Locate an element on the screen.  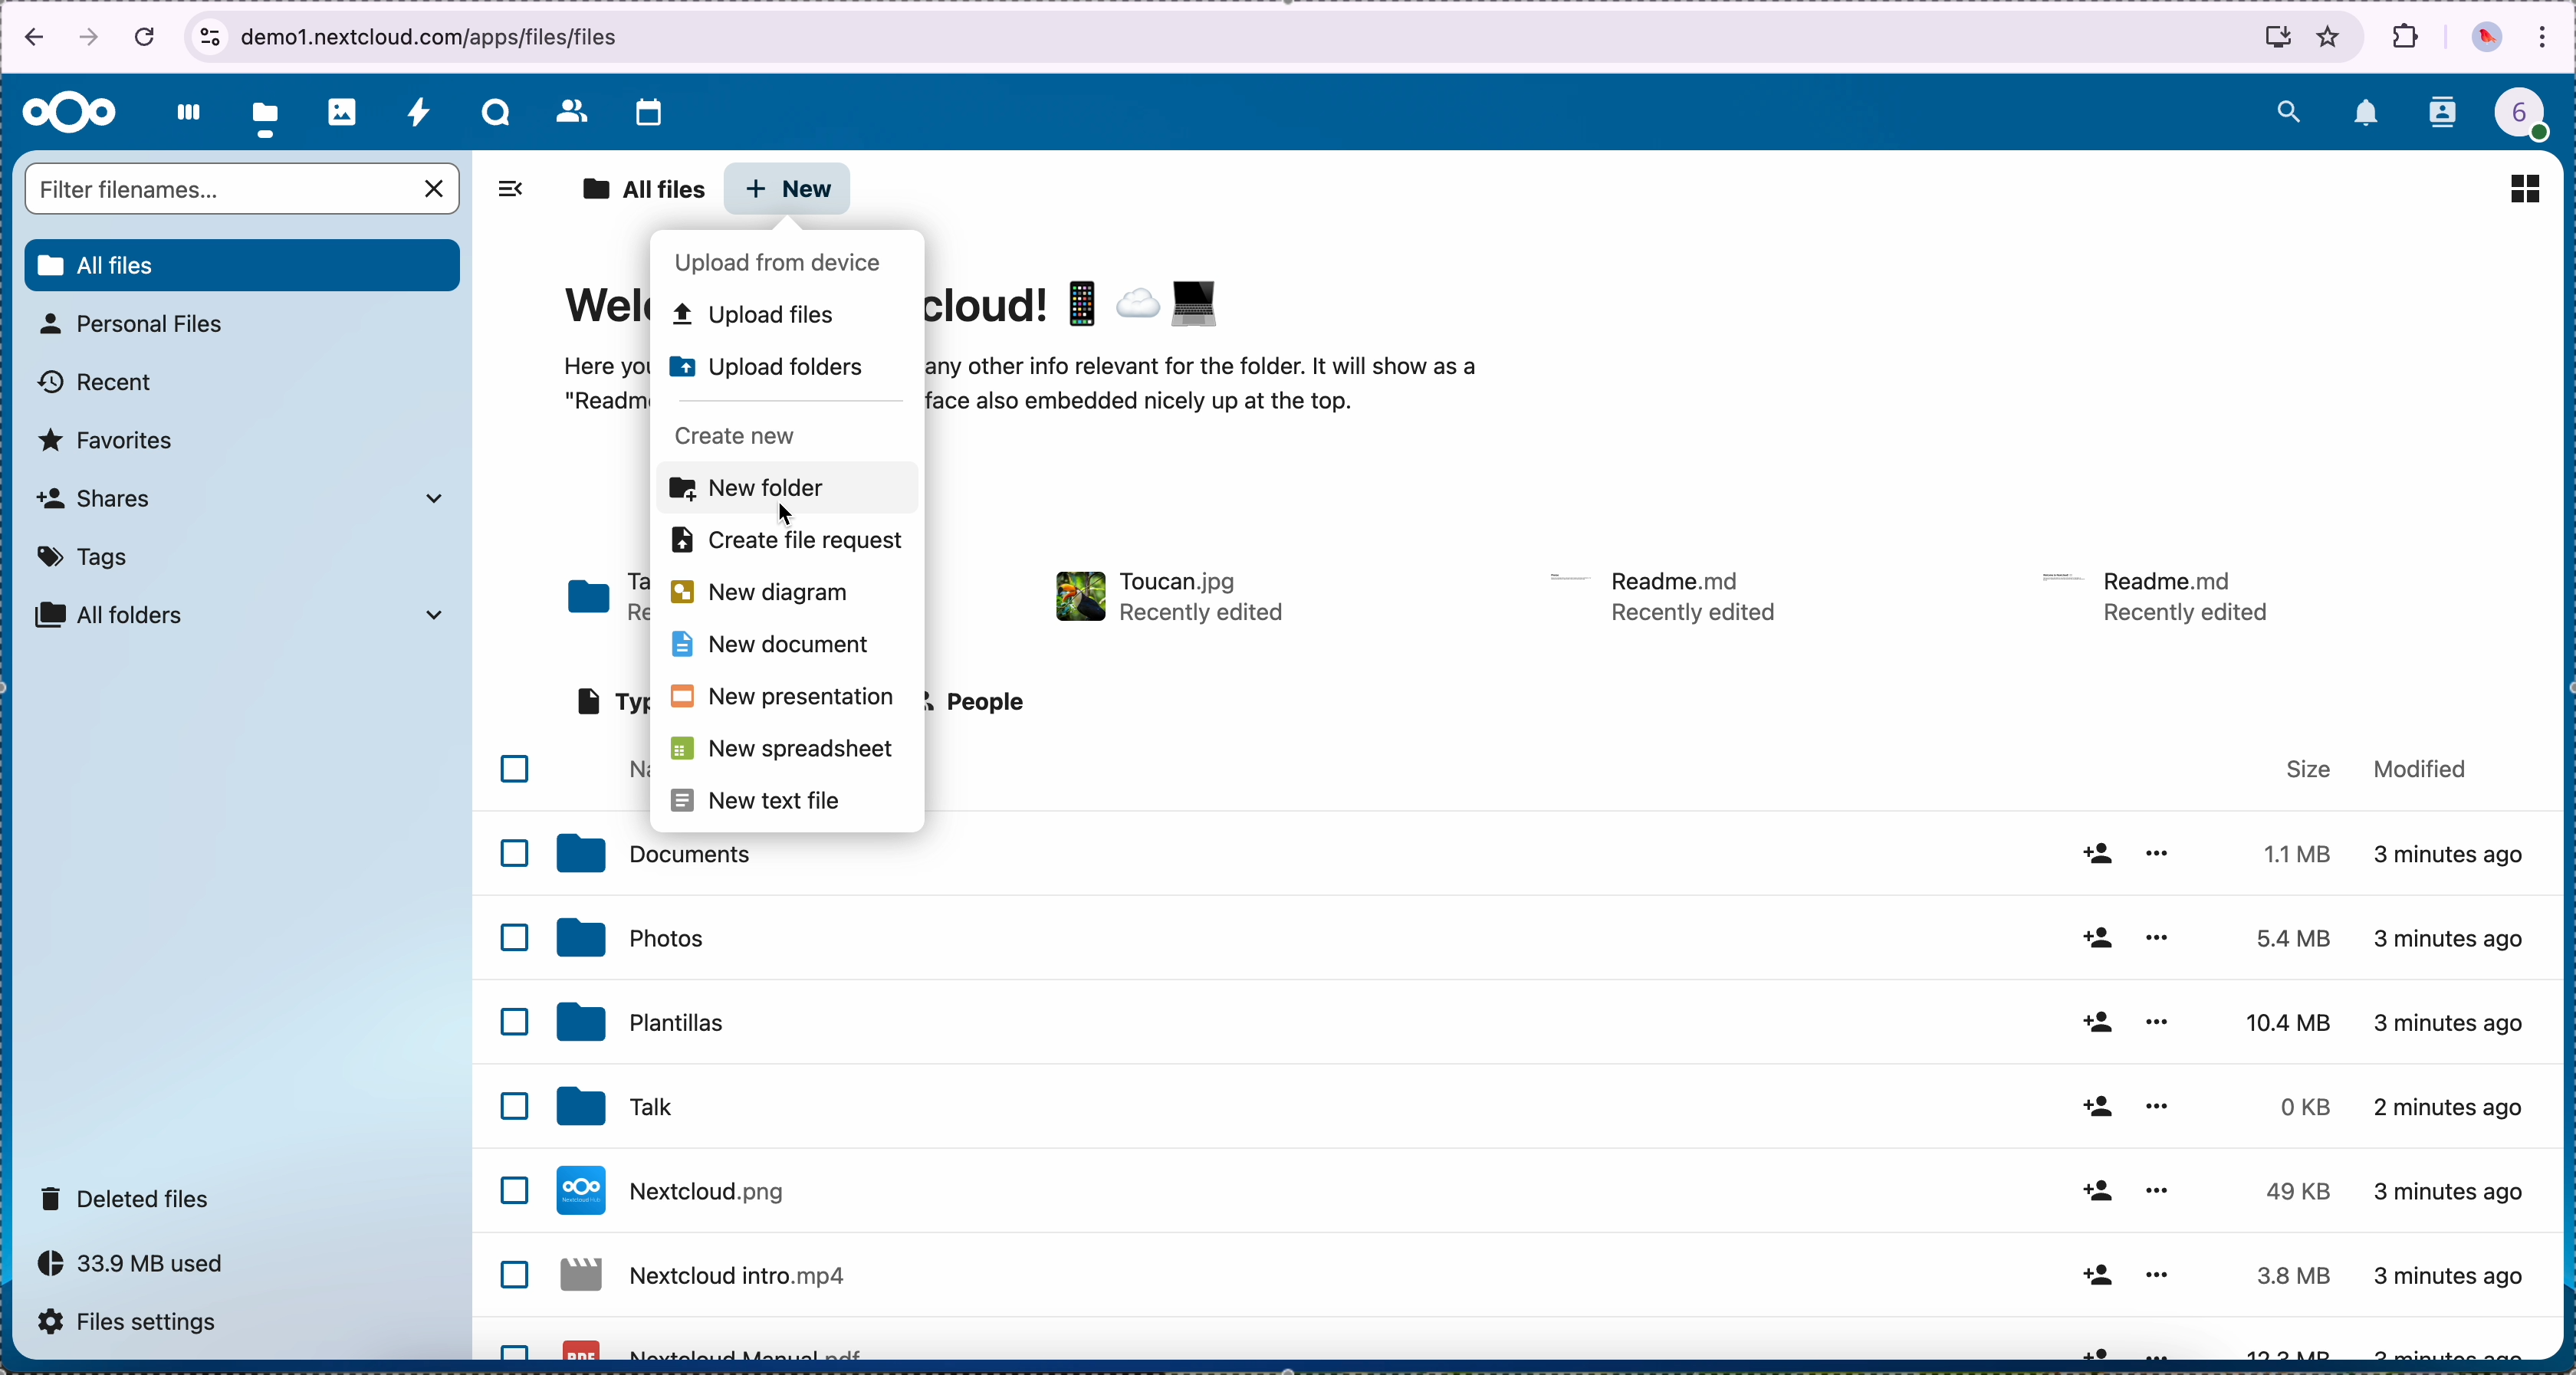
new document is located at coordinates (769, 650).